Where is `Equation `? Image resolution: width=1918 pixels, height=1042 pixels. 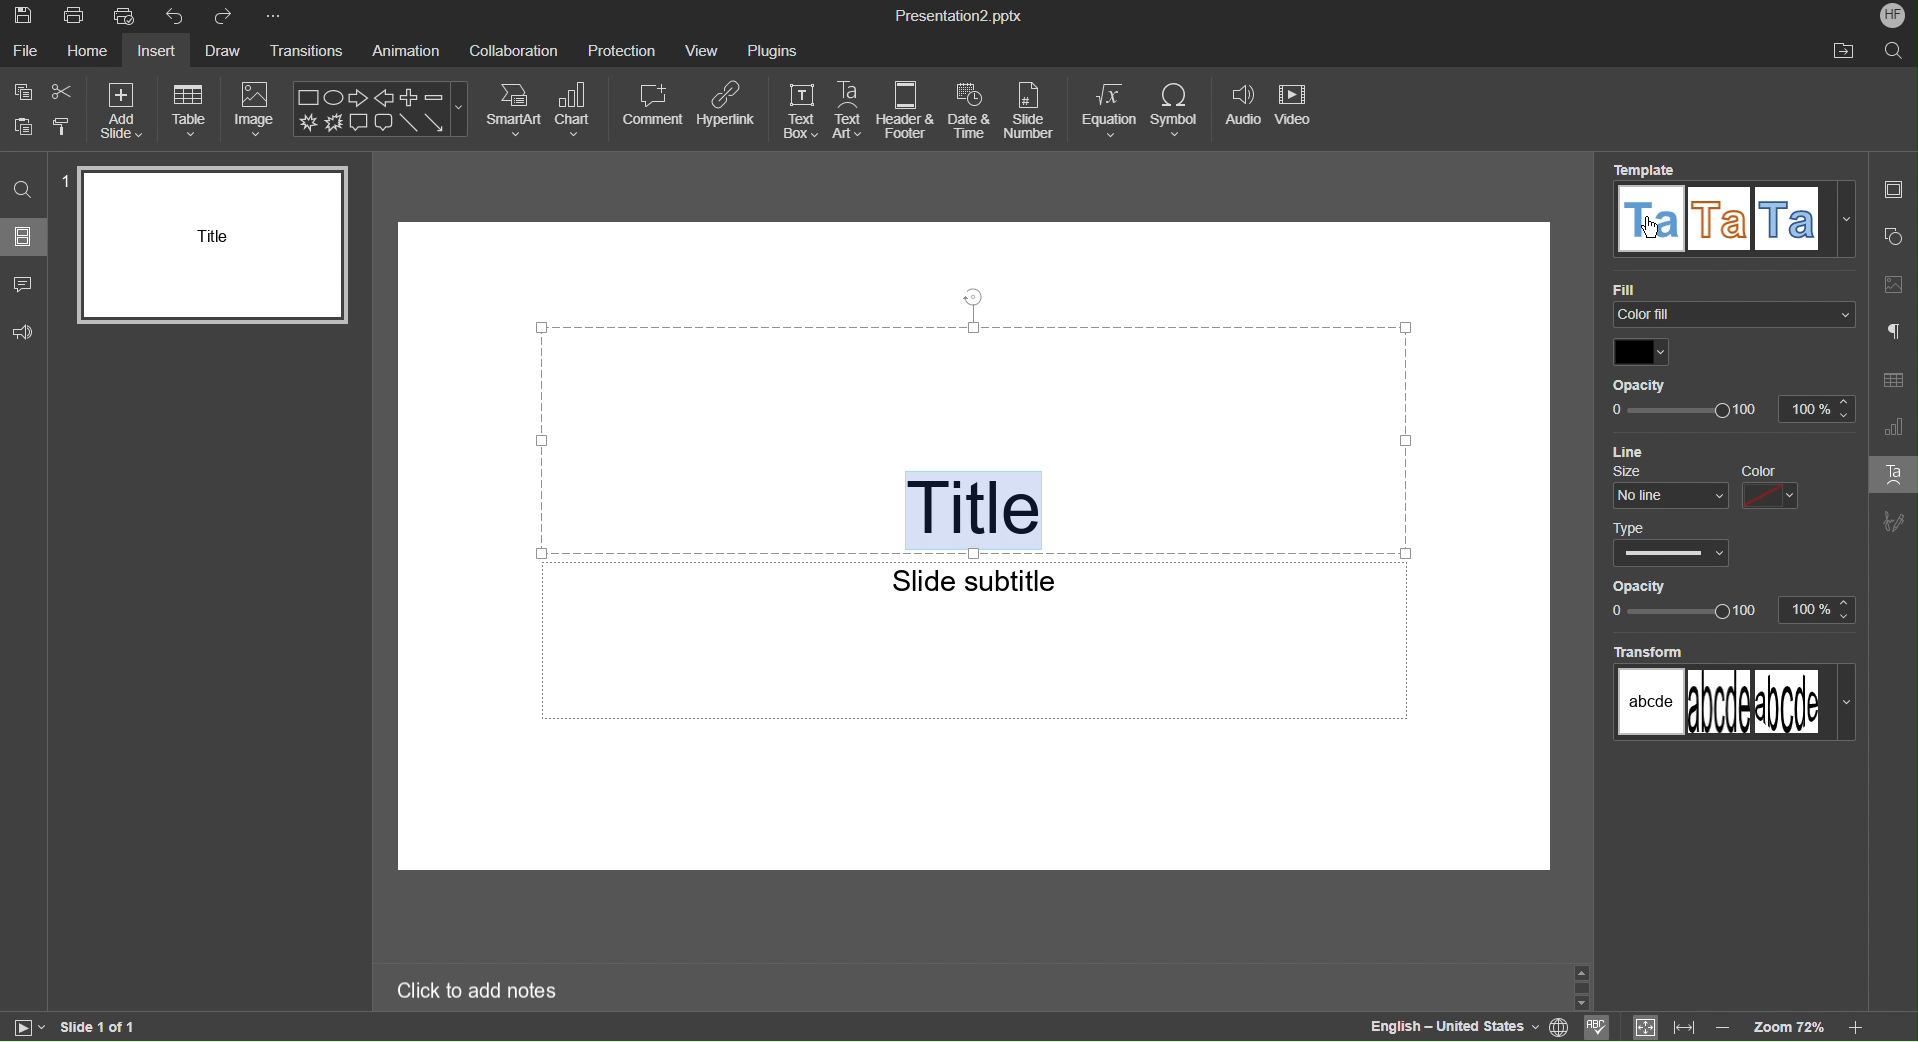 Equation  is located at coordinates (1108, 110).